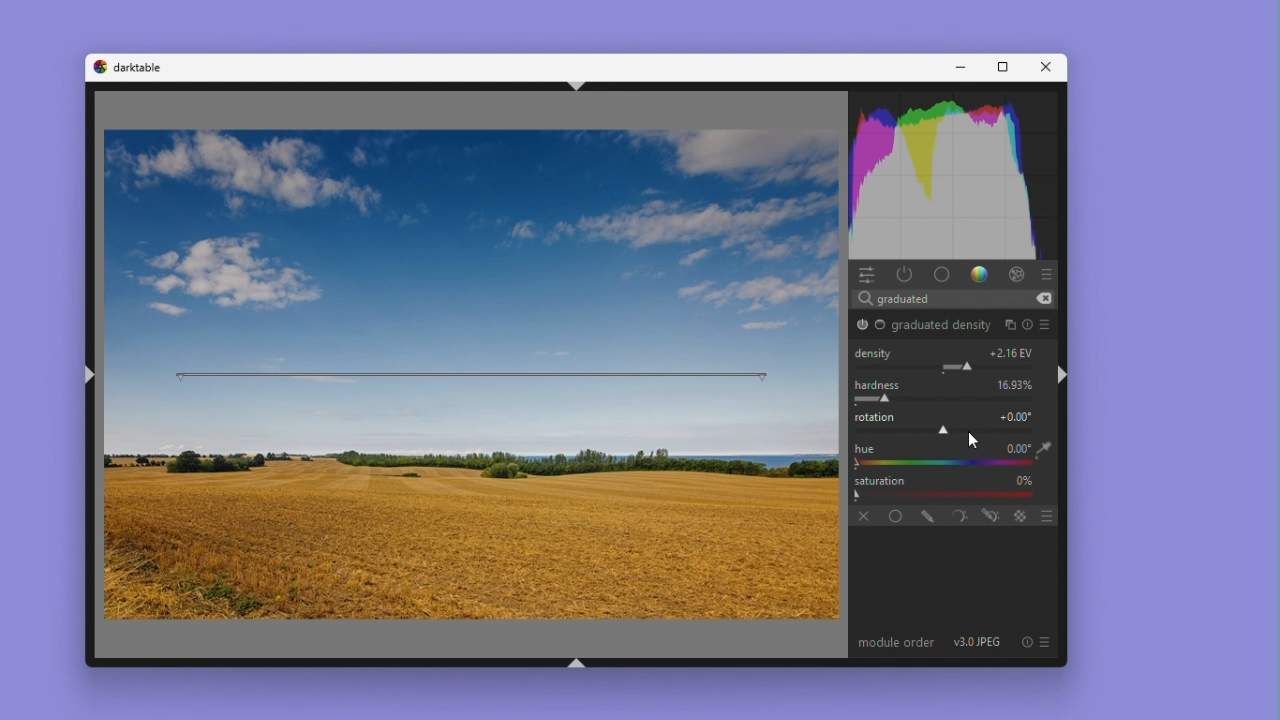  Describe the element at coordinates (93, 378) in the screenshot. I see `shift+ctrl+l` at that location.